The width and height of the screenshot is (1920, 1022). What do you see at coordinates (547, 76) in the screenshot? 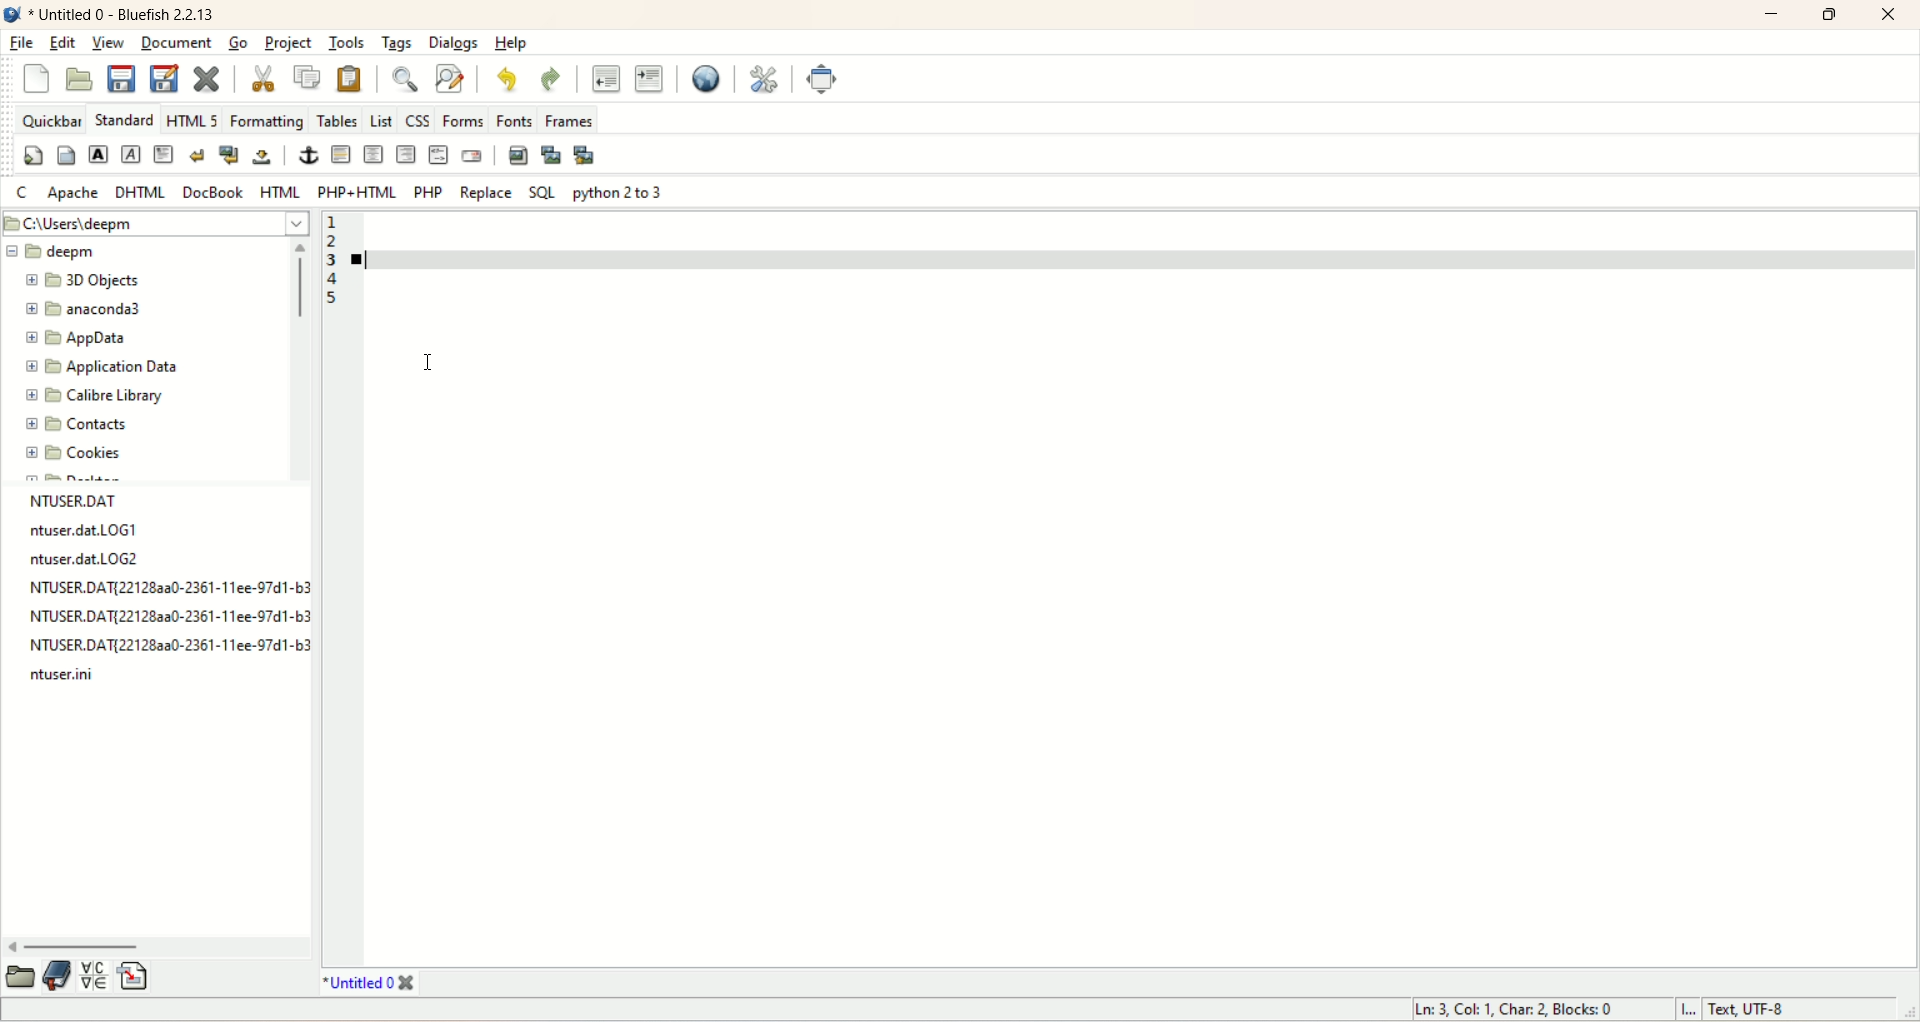
I see `redo` at bounding box center [547, 76].